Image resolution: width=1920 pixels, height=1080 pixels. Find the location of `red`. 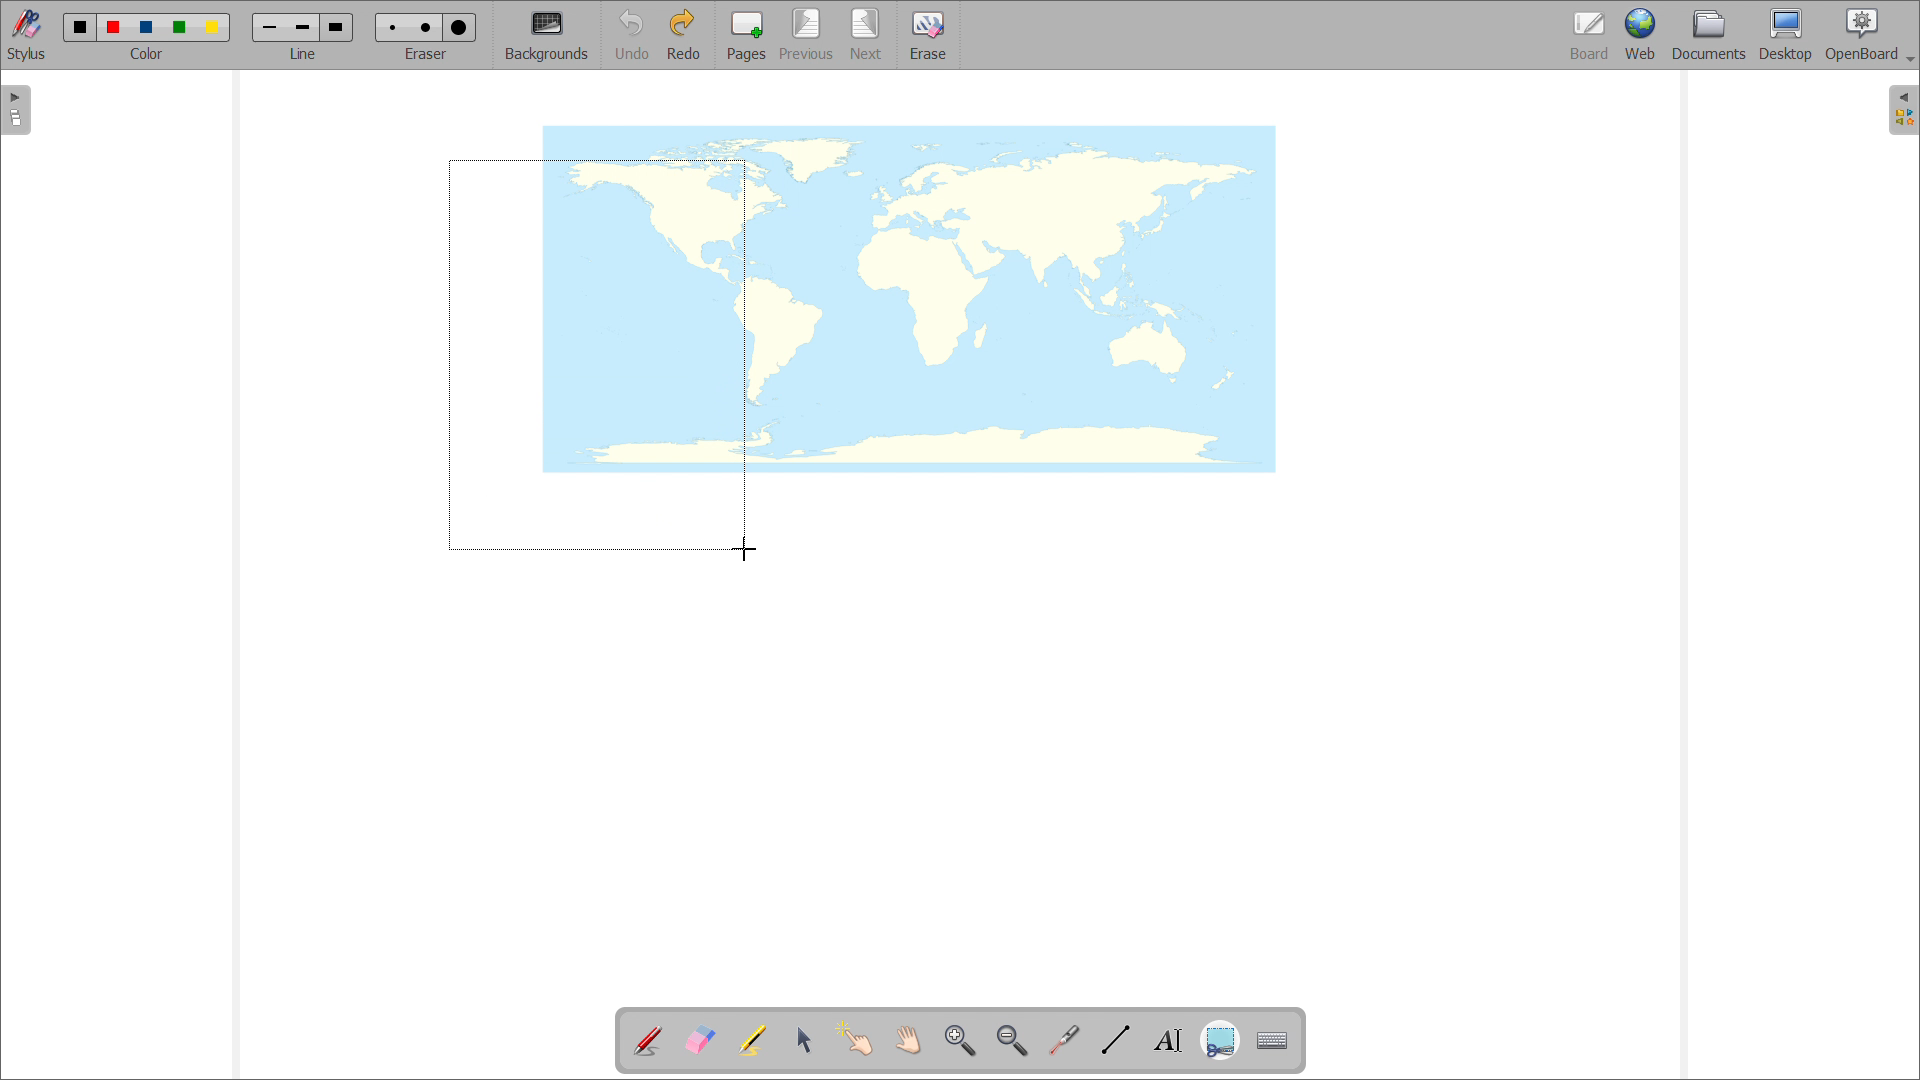

red is located at coordinates (114, 26).